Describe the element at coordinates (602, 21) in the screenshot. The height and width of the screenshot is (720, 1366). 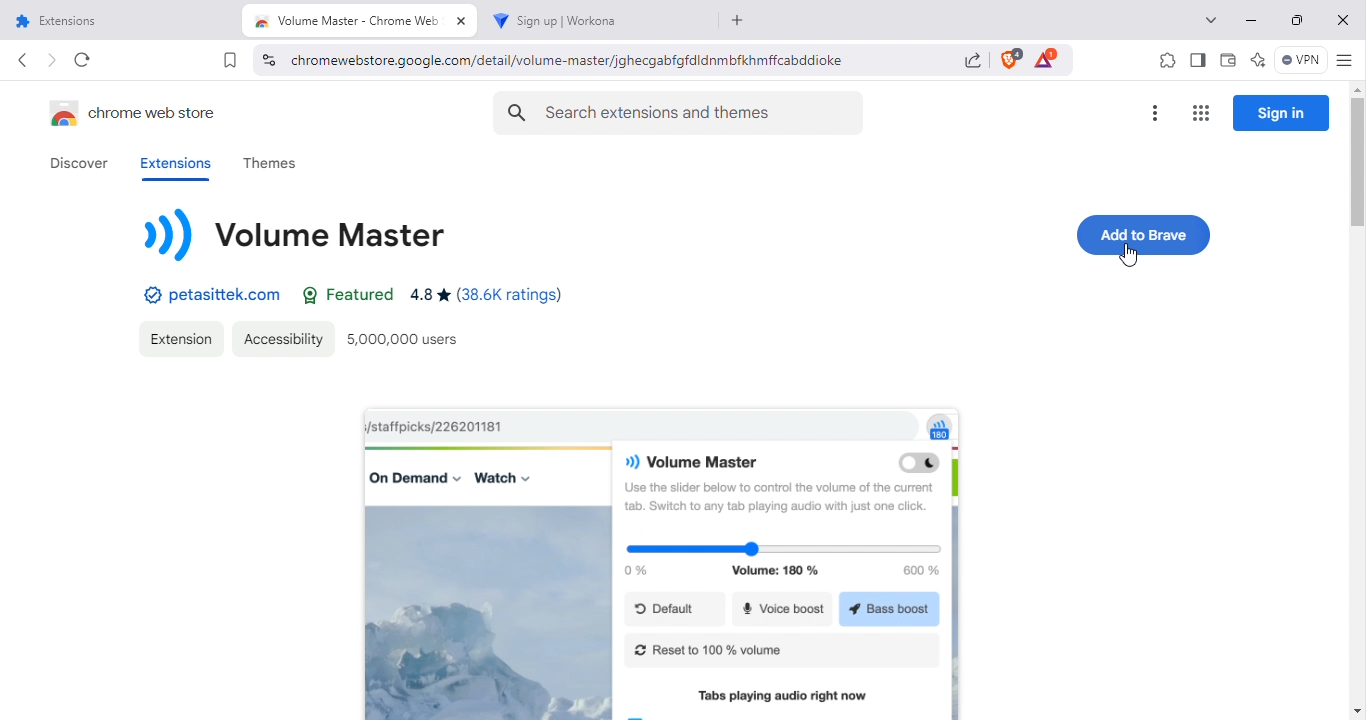
I see `Workona extenion tab` at that location.